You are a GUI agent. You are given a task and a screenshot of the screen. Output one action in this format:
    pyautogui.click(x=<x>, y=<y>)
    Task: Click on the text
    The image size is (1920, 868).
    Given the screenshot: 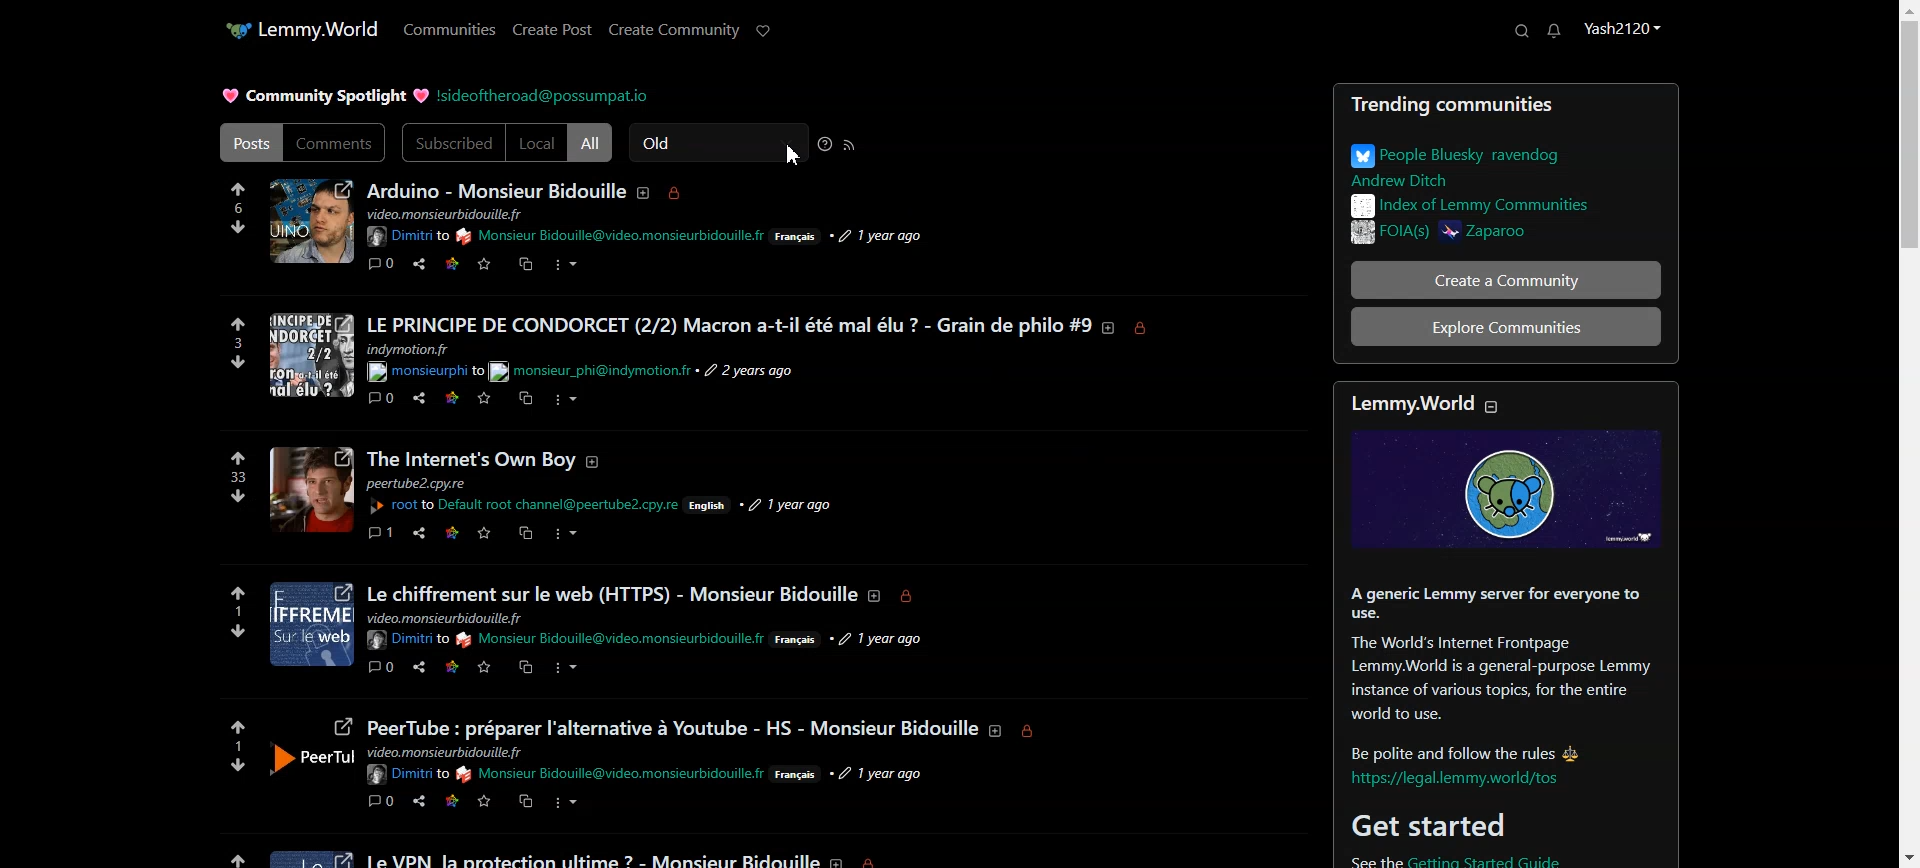 What is the action you would take?
    pyautogui.click(x=610, y=639)
    